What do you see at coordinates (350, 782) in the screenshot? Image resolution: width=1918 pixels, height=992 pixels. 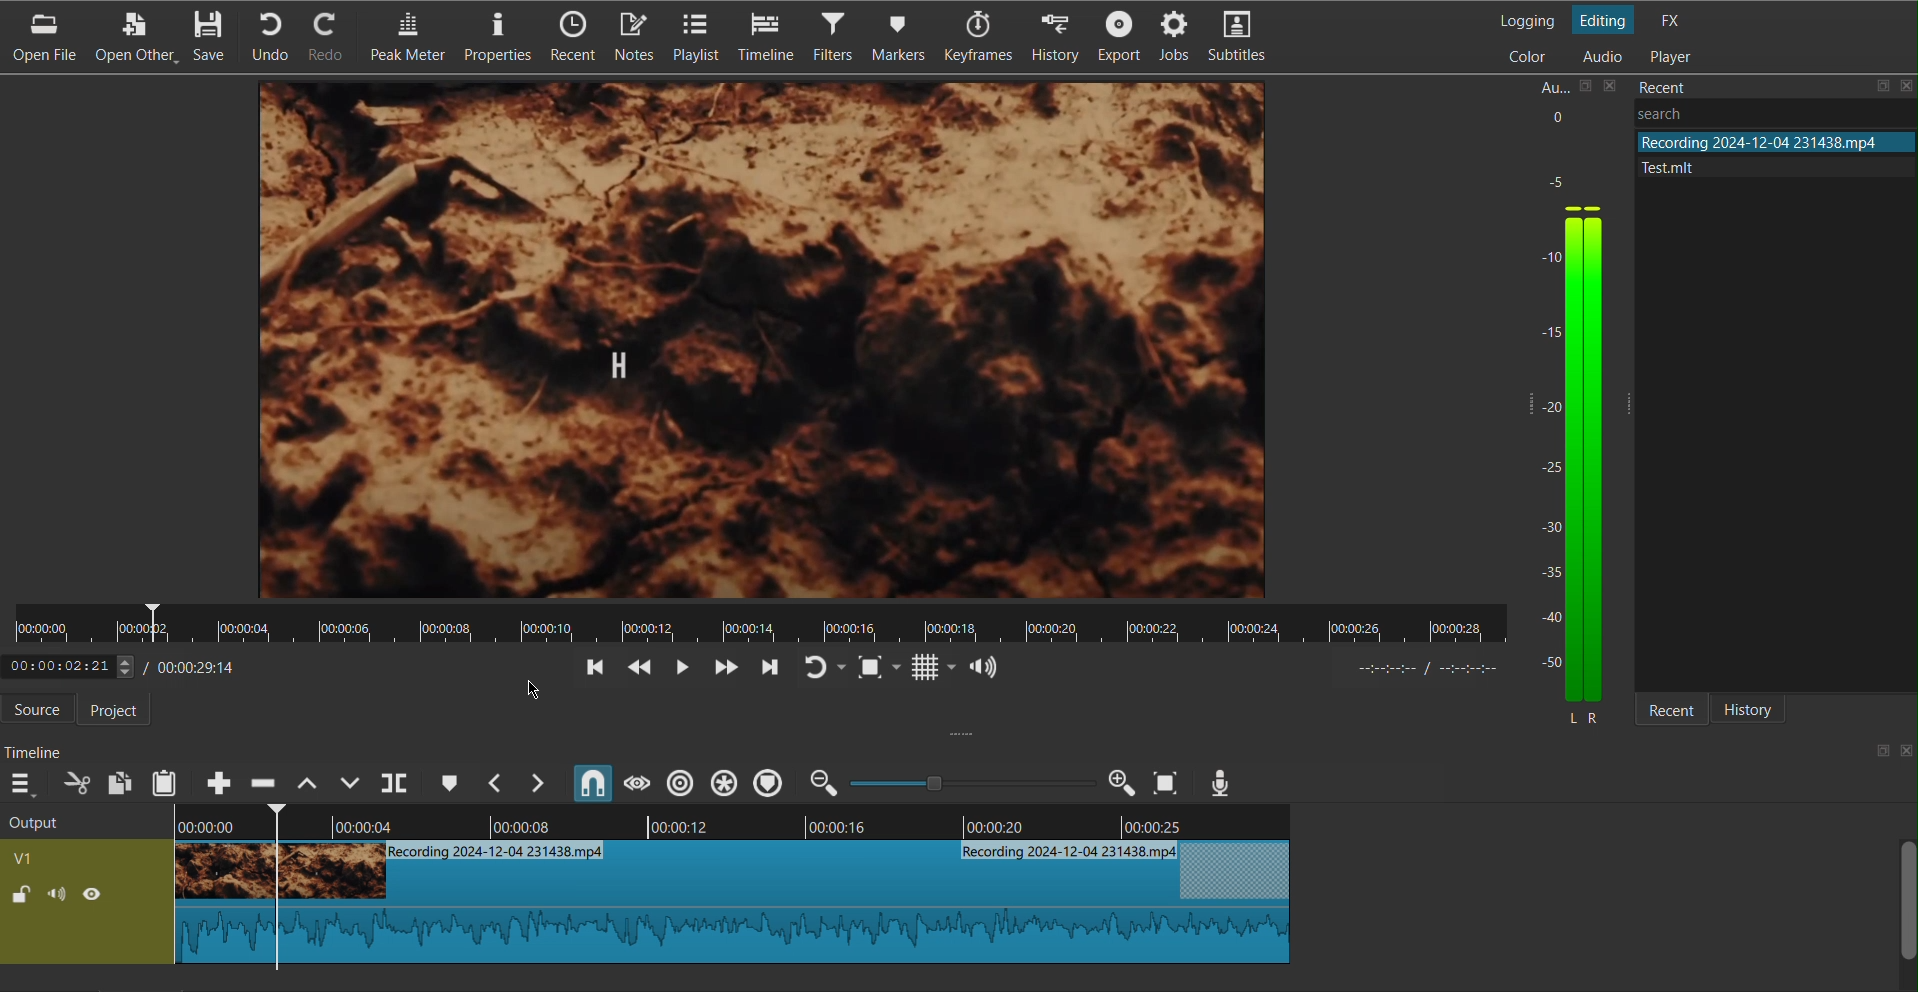 I see `Overwrite` at bounding box center [350, 782].